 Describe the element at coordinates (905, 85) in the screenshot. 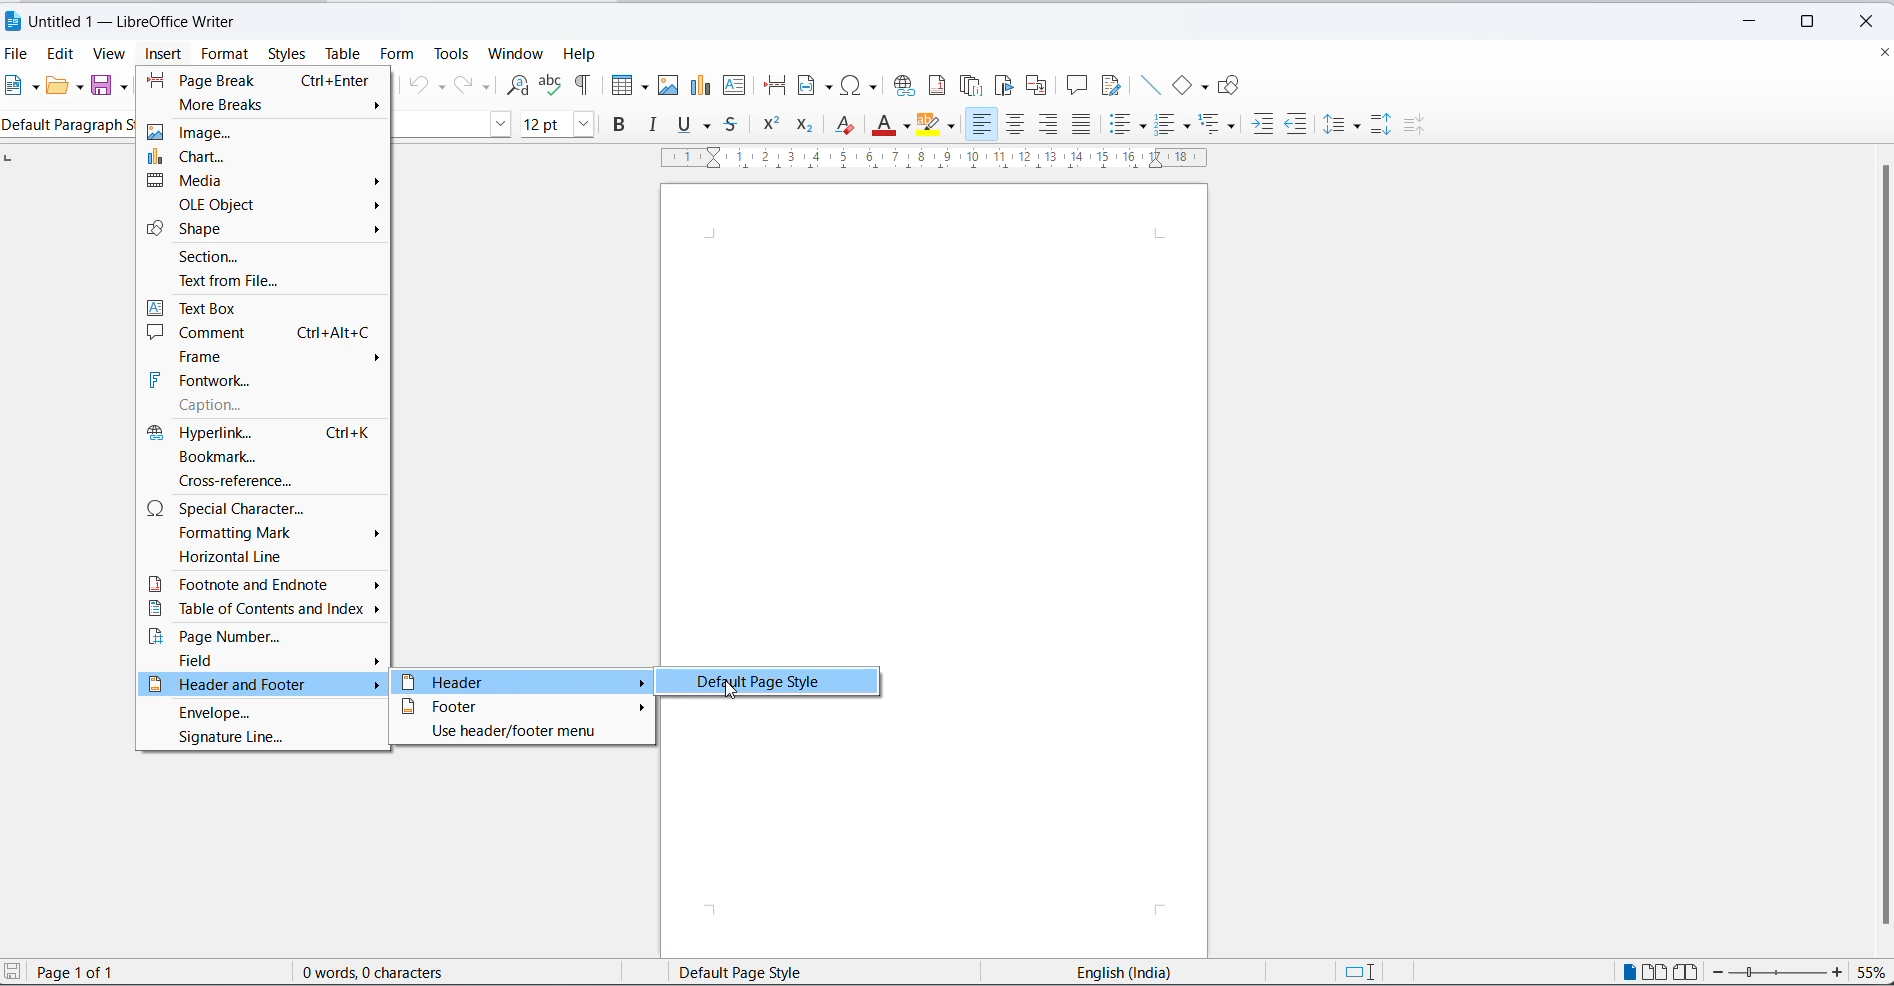

I see `insert hyperlink` at that location.